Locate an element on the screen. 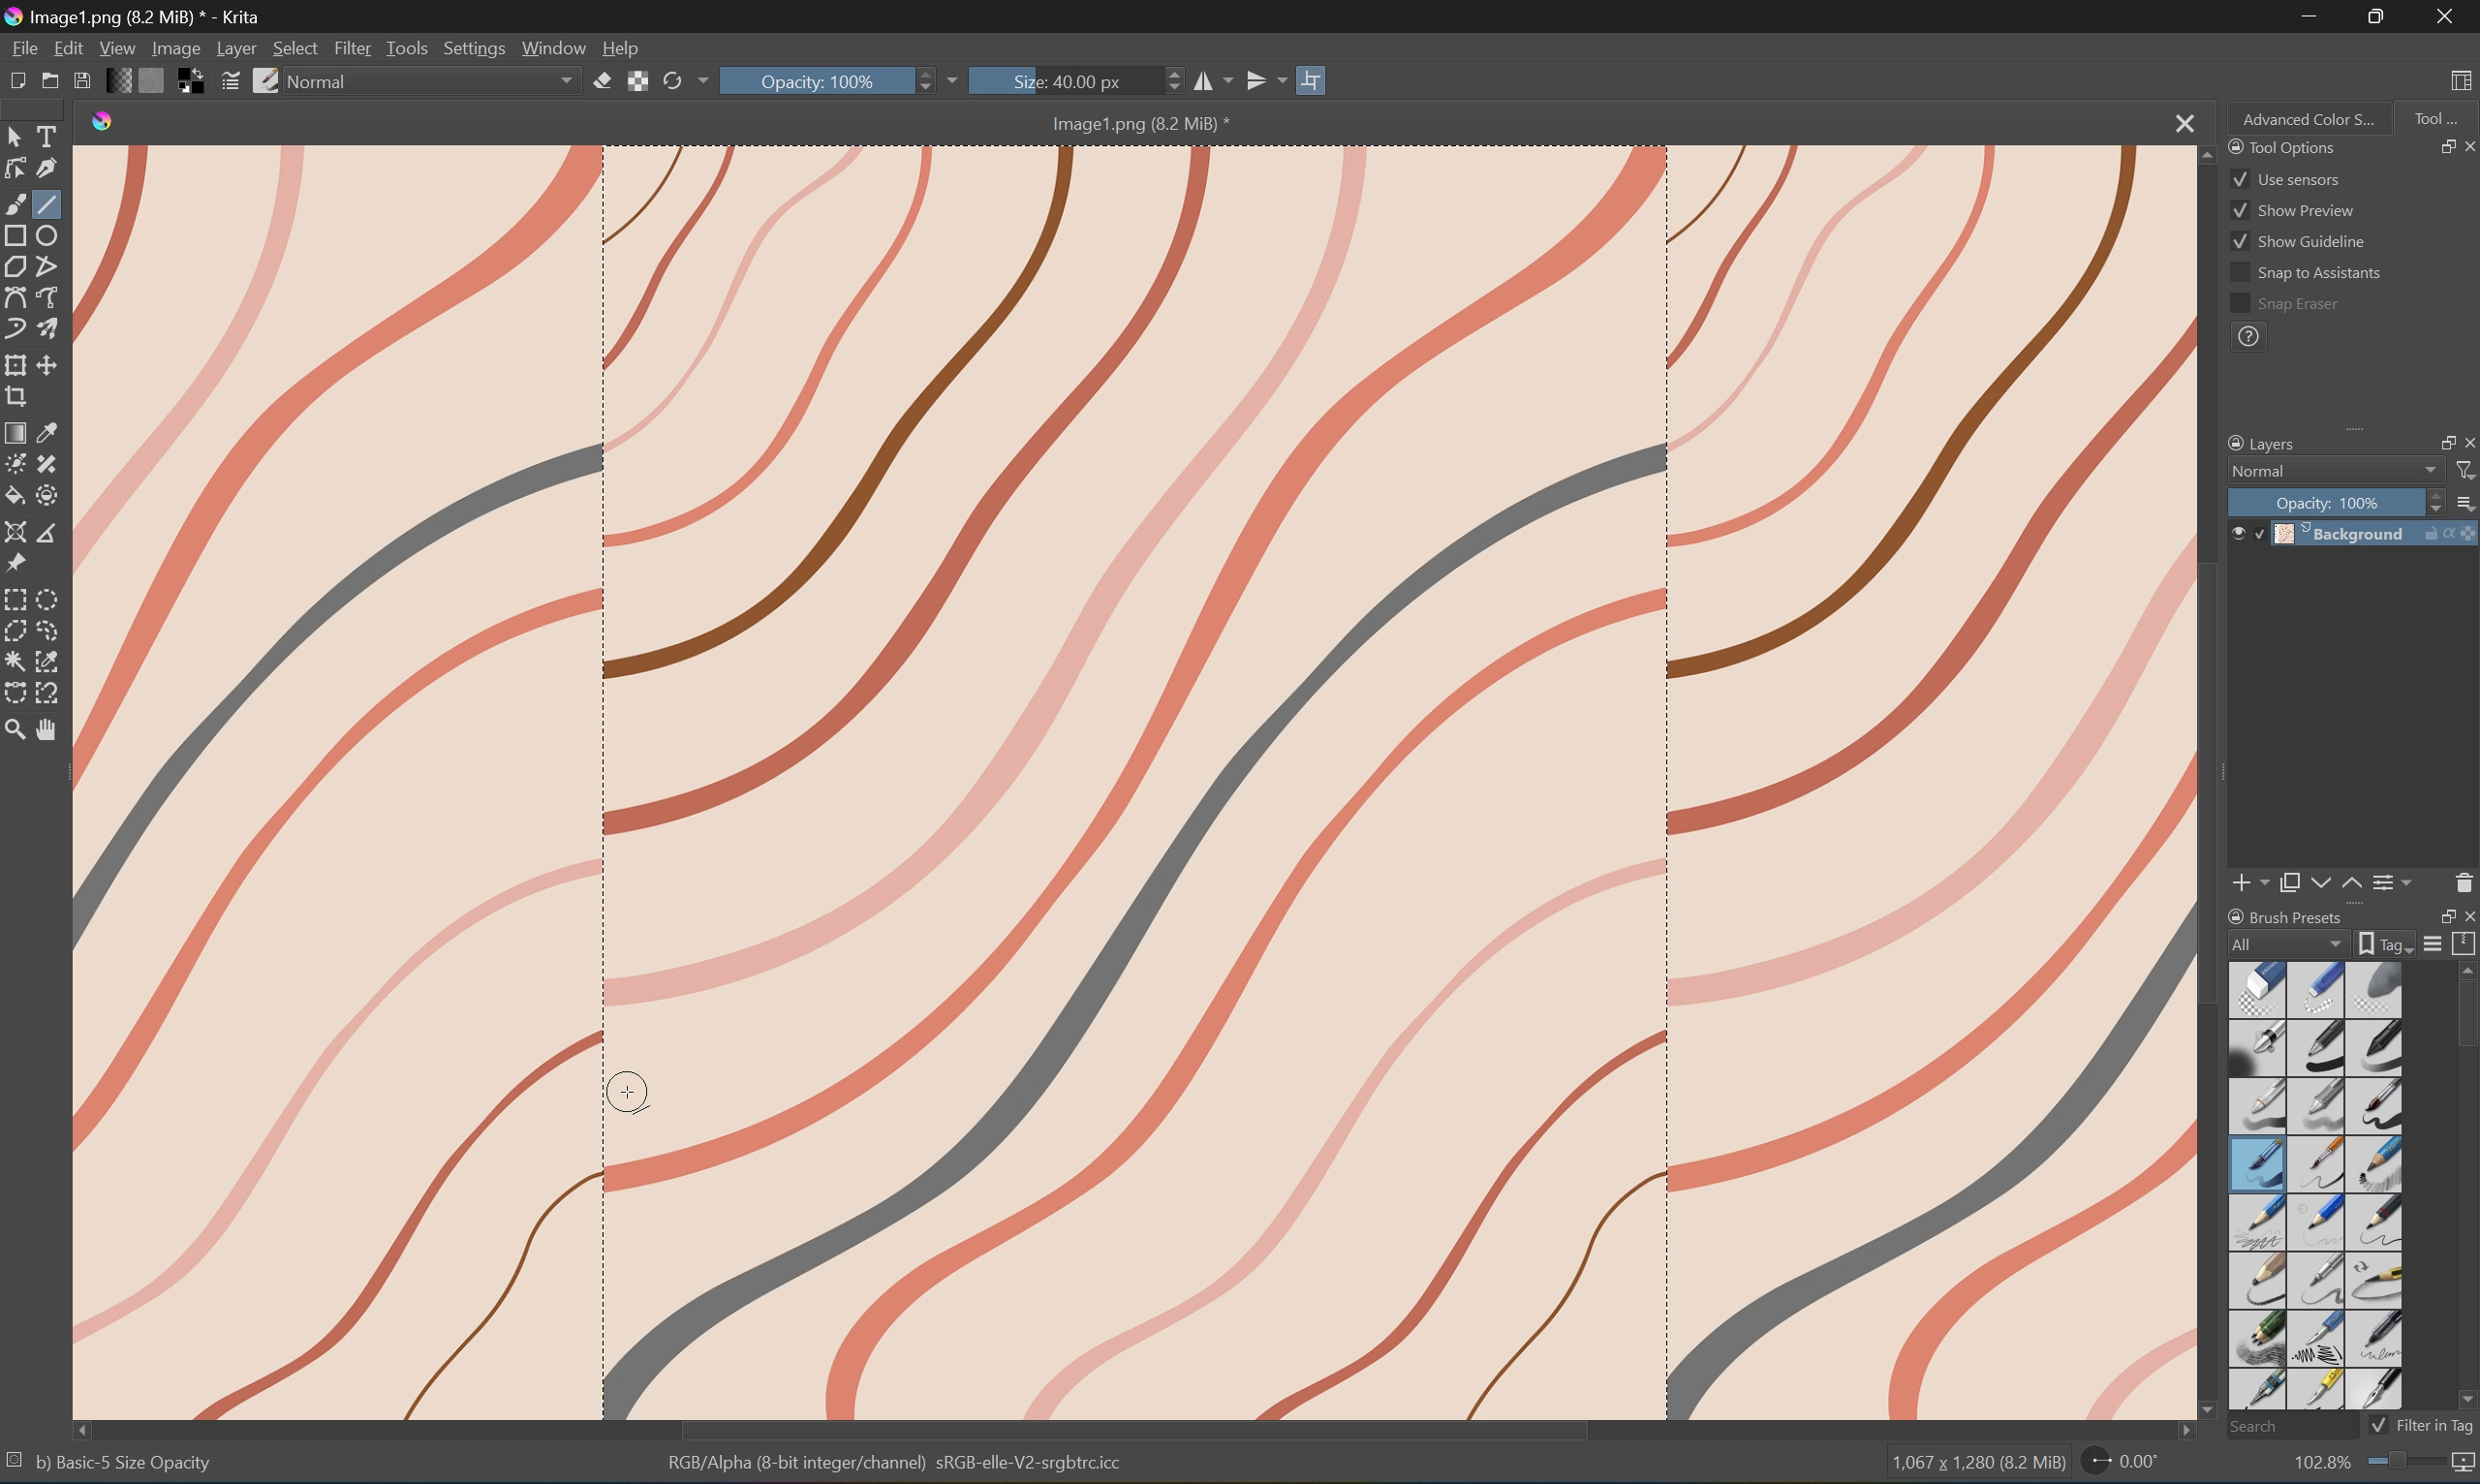  Fill gradients is located at coordinates (123, 82).